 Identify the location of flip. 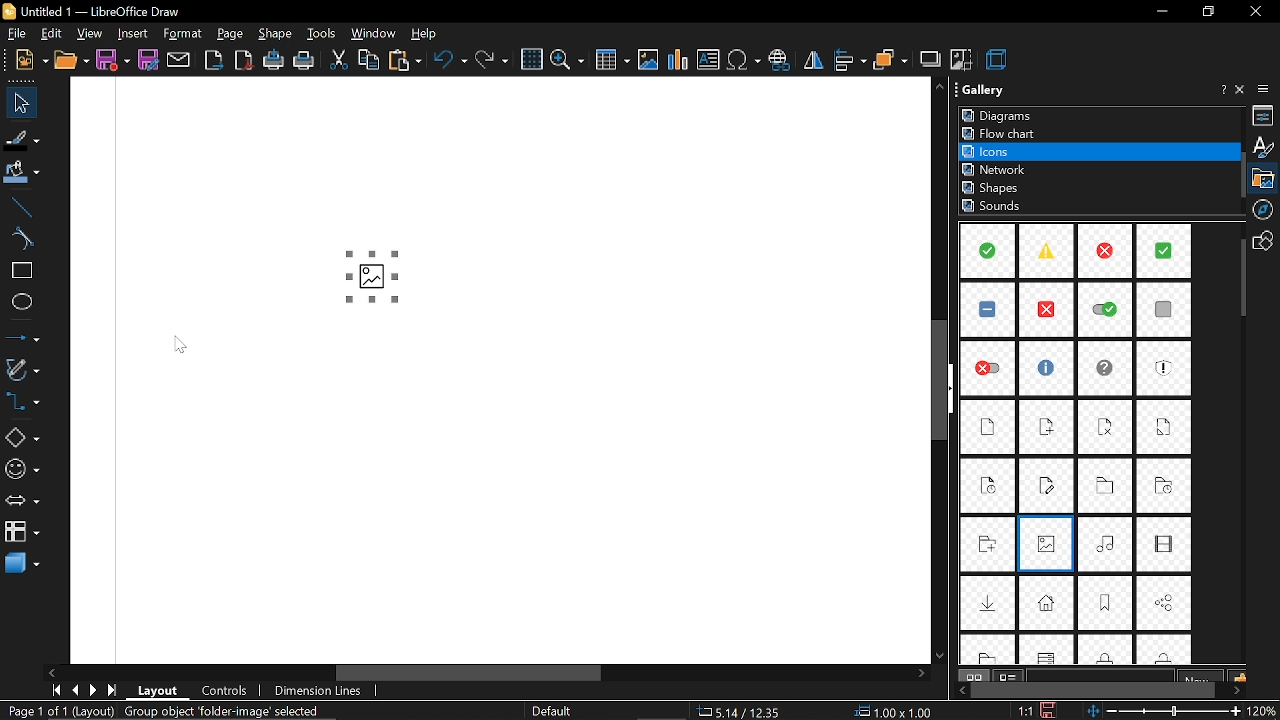
(812, 63).